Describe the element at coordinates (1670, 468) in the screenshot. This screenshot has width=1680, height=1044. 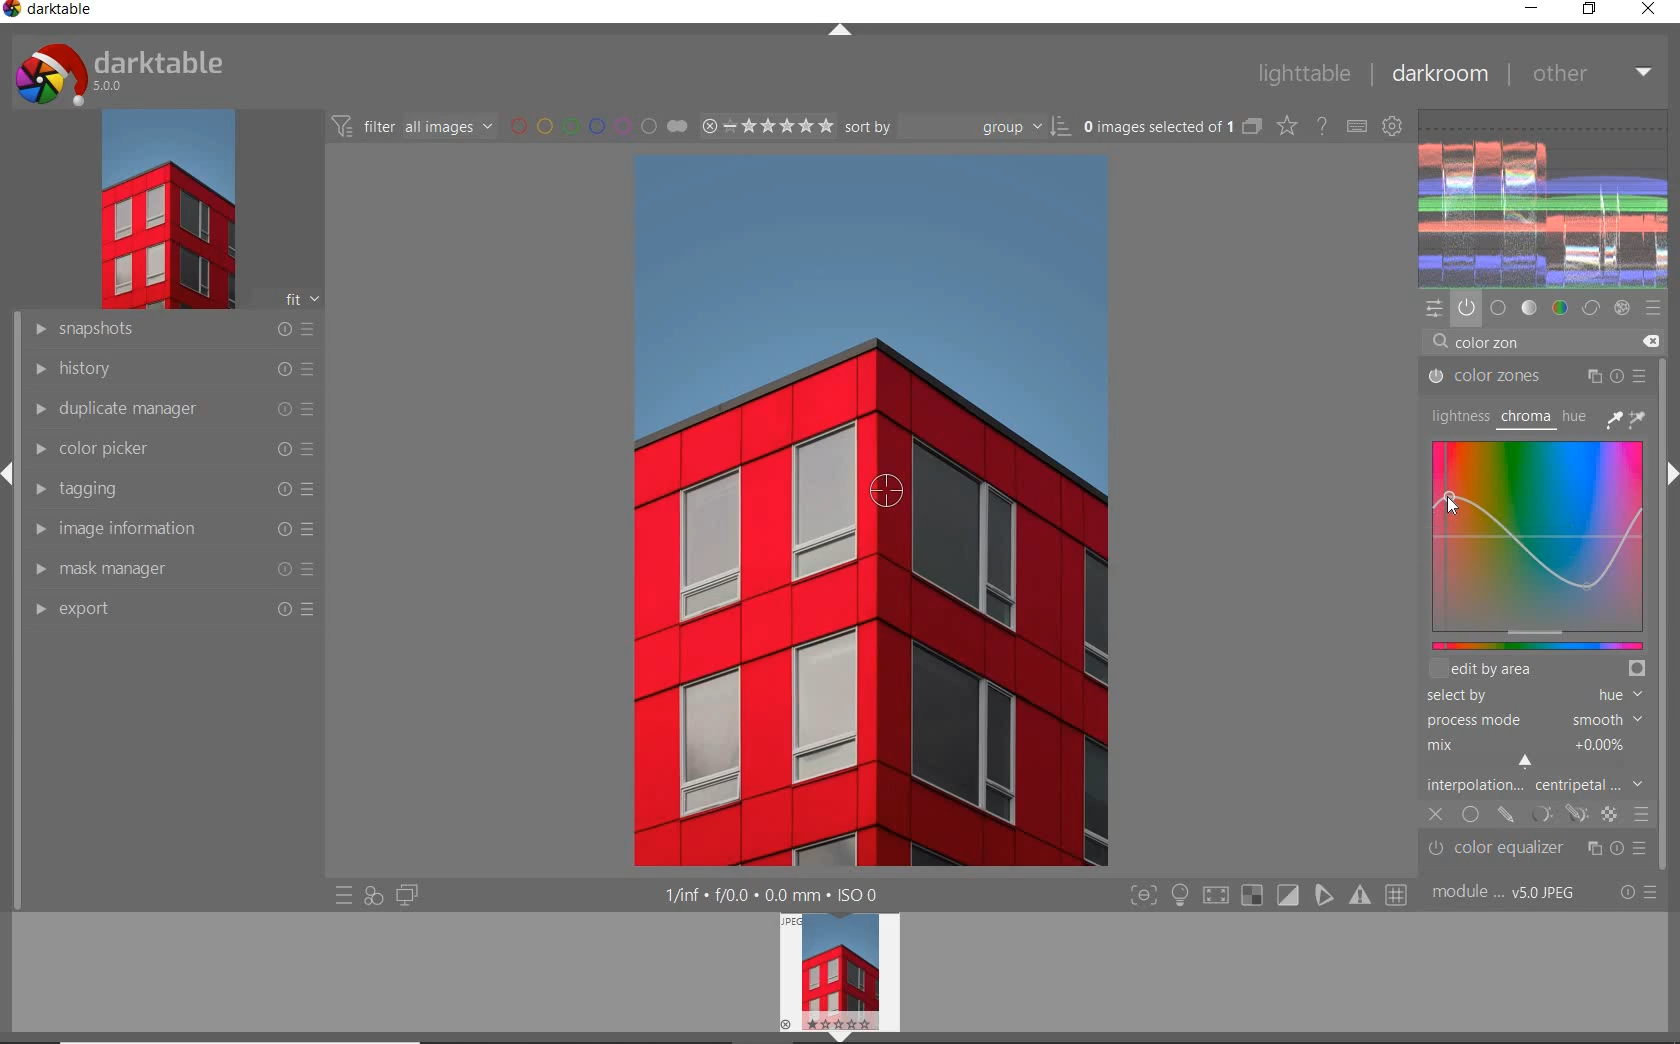
I see `expand/collapse` at that location.